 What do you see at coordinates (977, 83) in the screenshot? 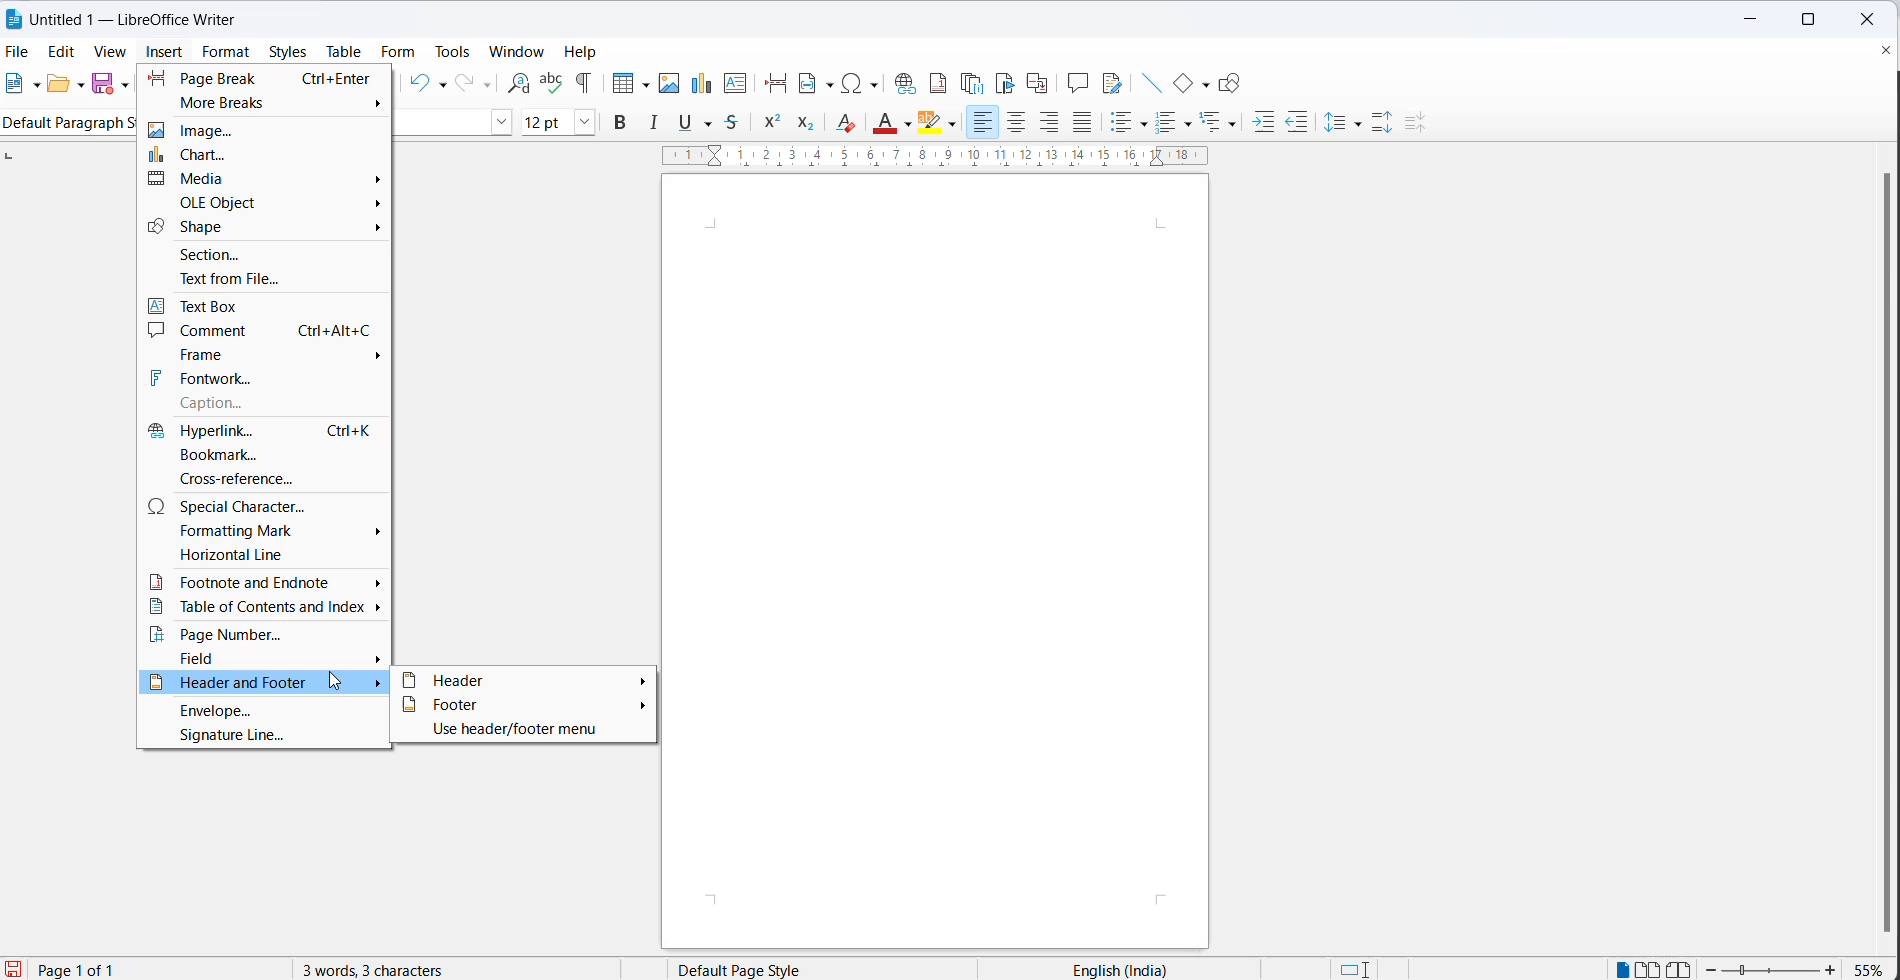
I see `insert endnote` at bounding box center [977, 83].